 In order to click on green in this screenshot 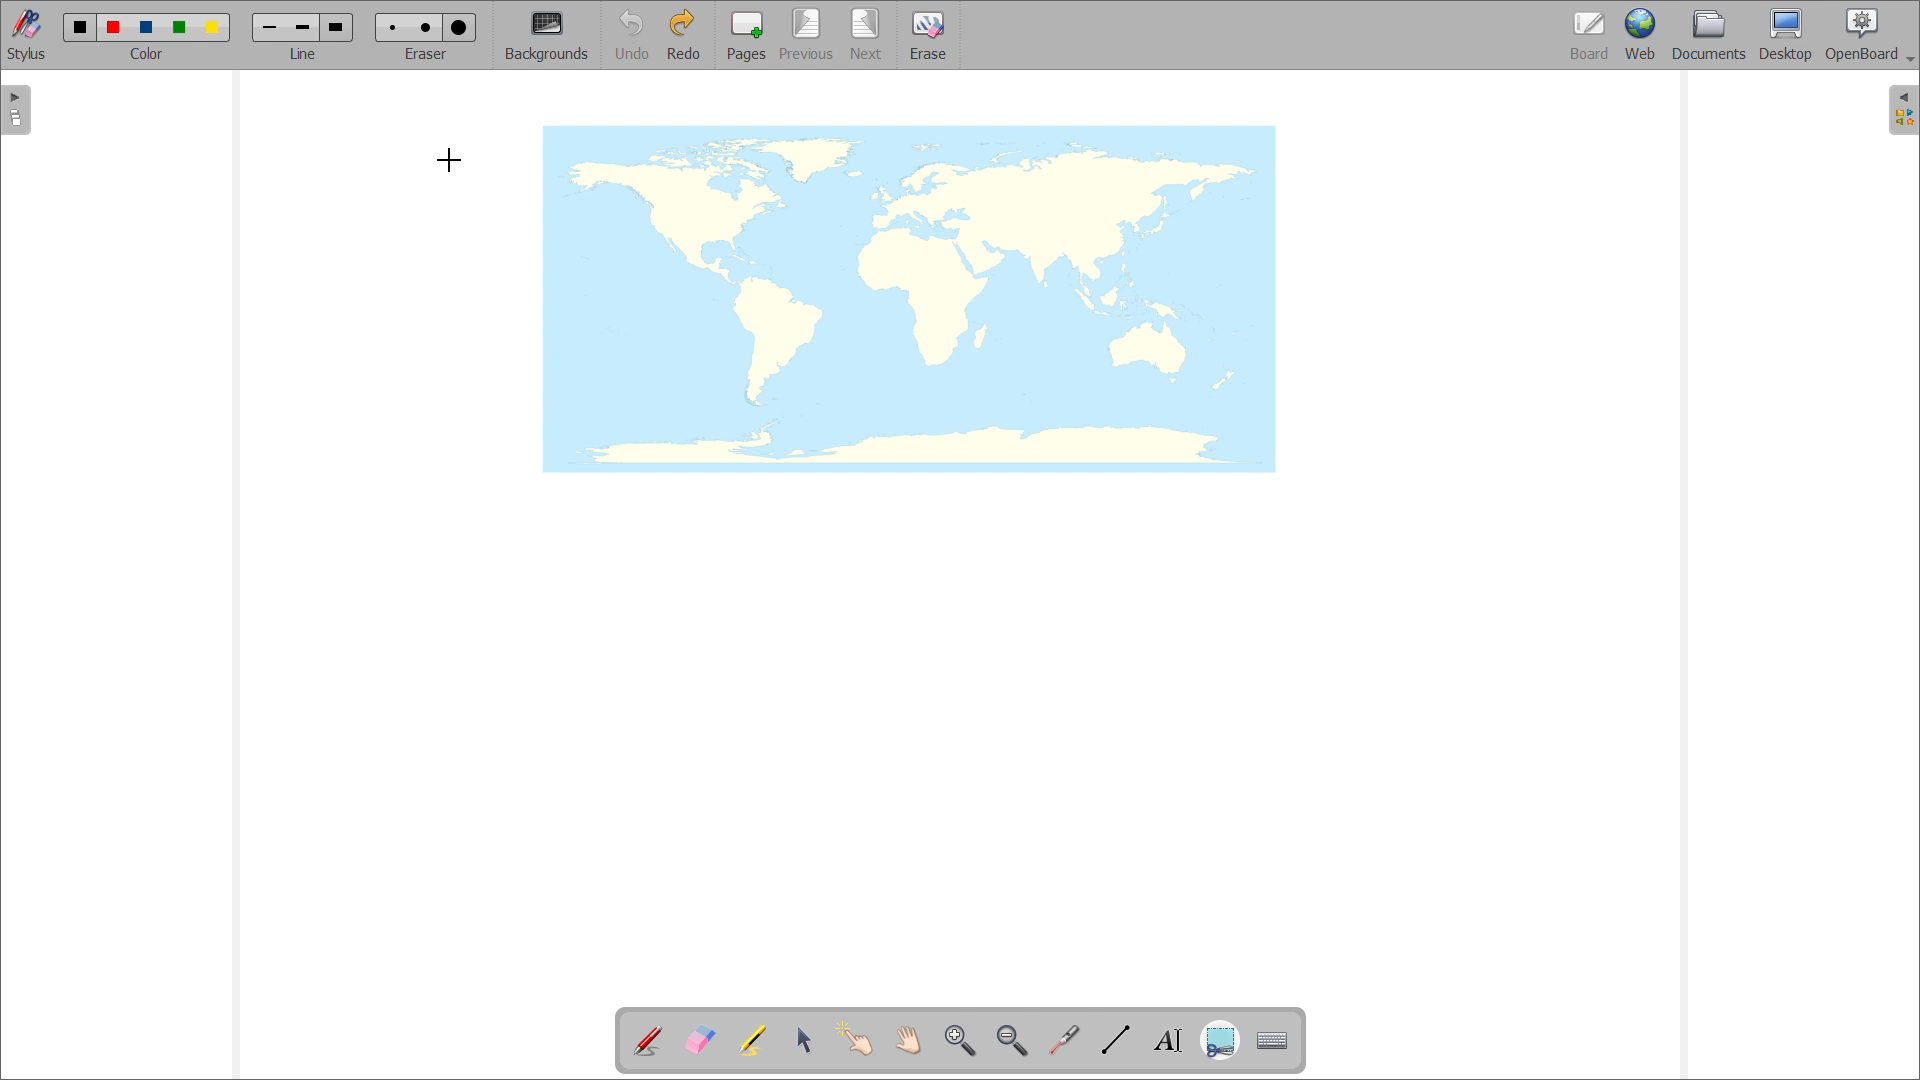, I will do `click(179, 27)`.